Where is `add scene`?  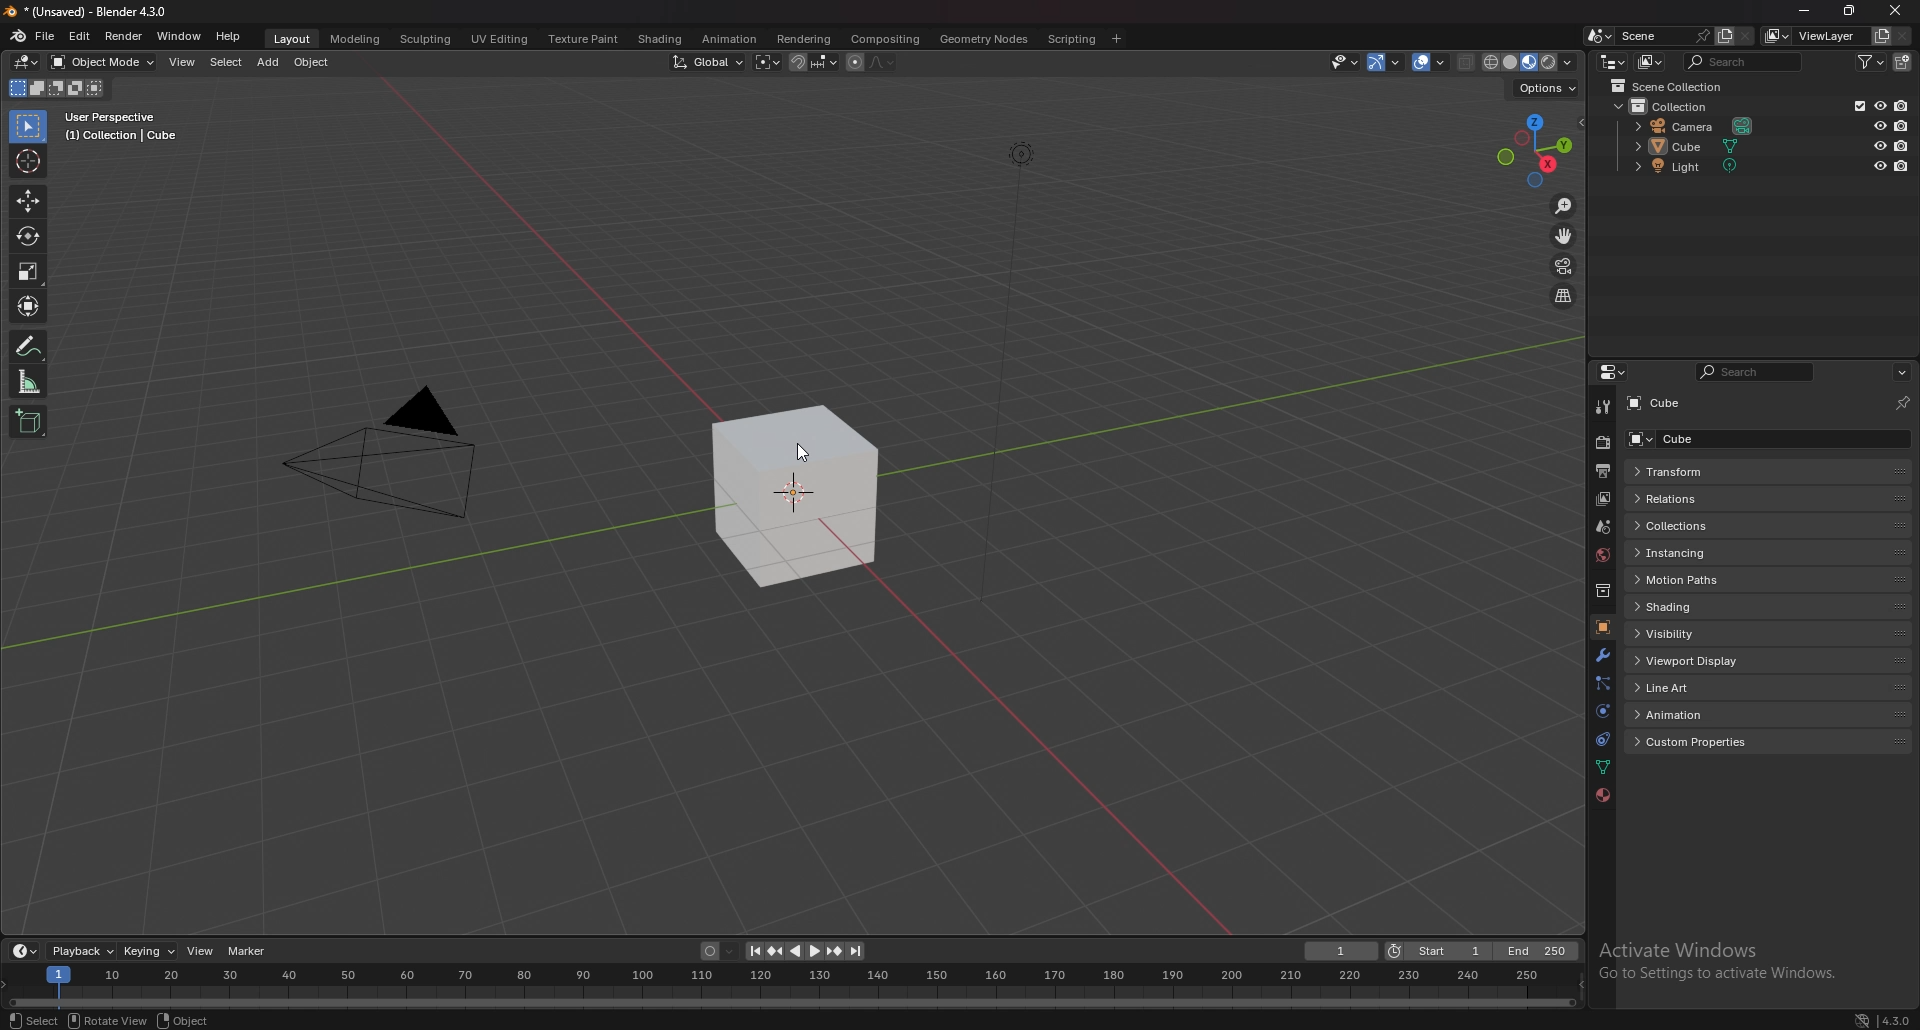
add scene is located at coordinates (1724, 35).